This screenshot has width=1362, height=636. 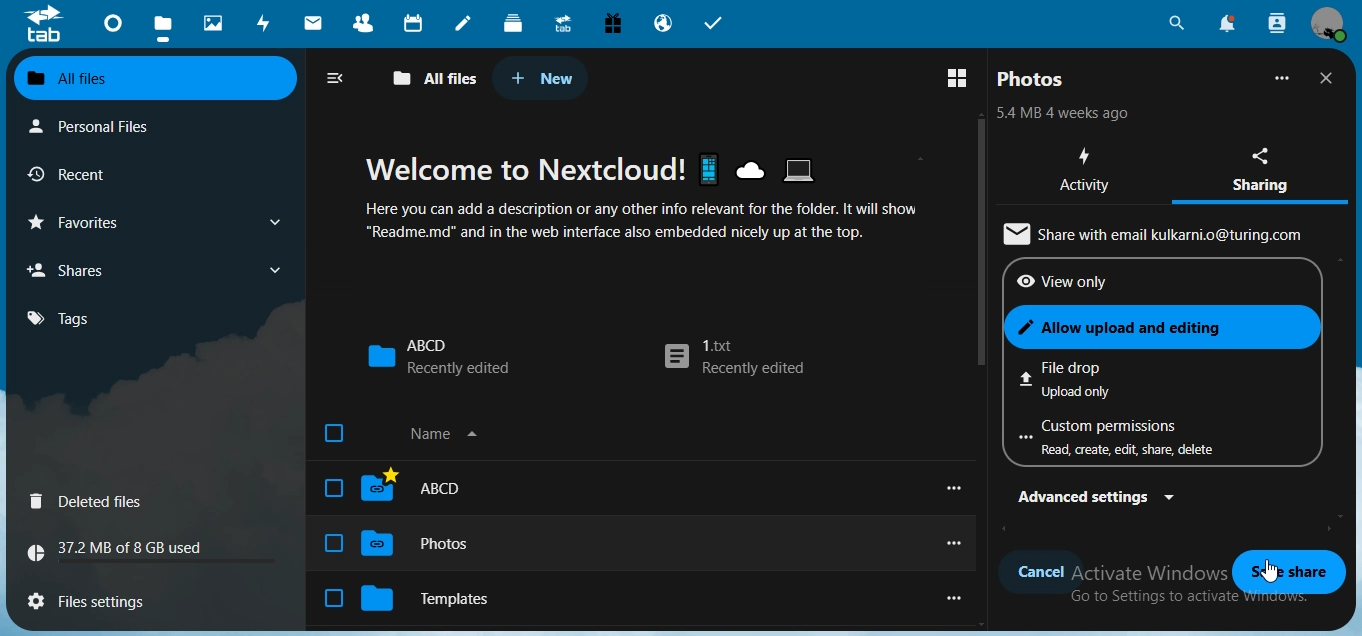 What do you see at coordinates (416, 23) in the screenshot?
I see `calendar` at bounding box center [416, 23].